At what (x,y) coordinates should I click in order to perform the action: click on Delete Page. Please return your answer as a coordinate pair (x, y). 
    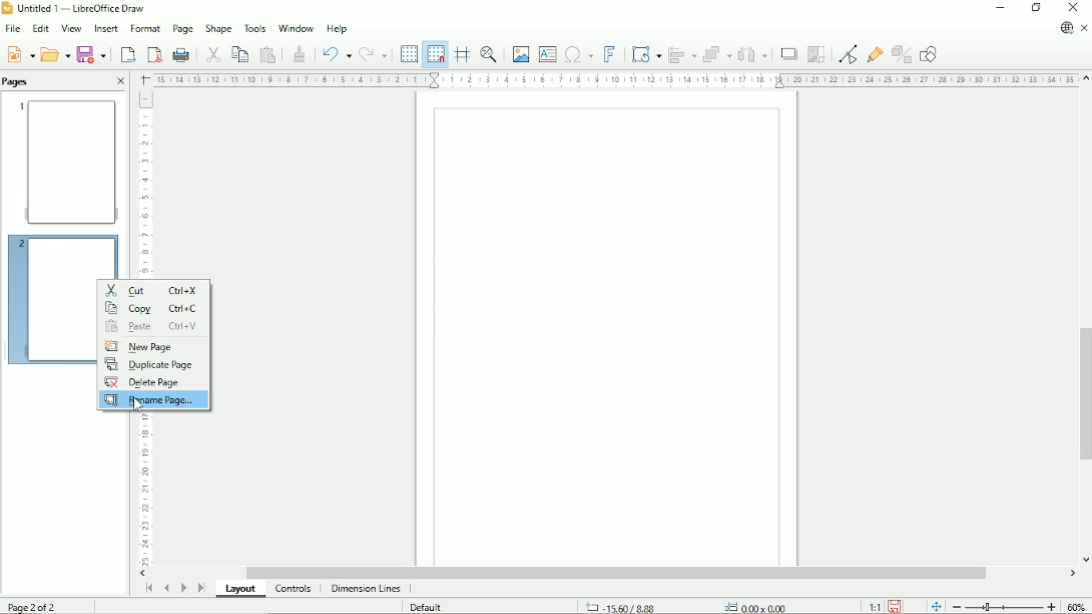
    Looking at the image, I should click on (141, 382).